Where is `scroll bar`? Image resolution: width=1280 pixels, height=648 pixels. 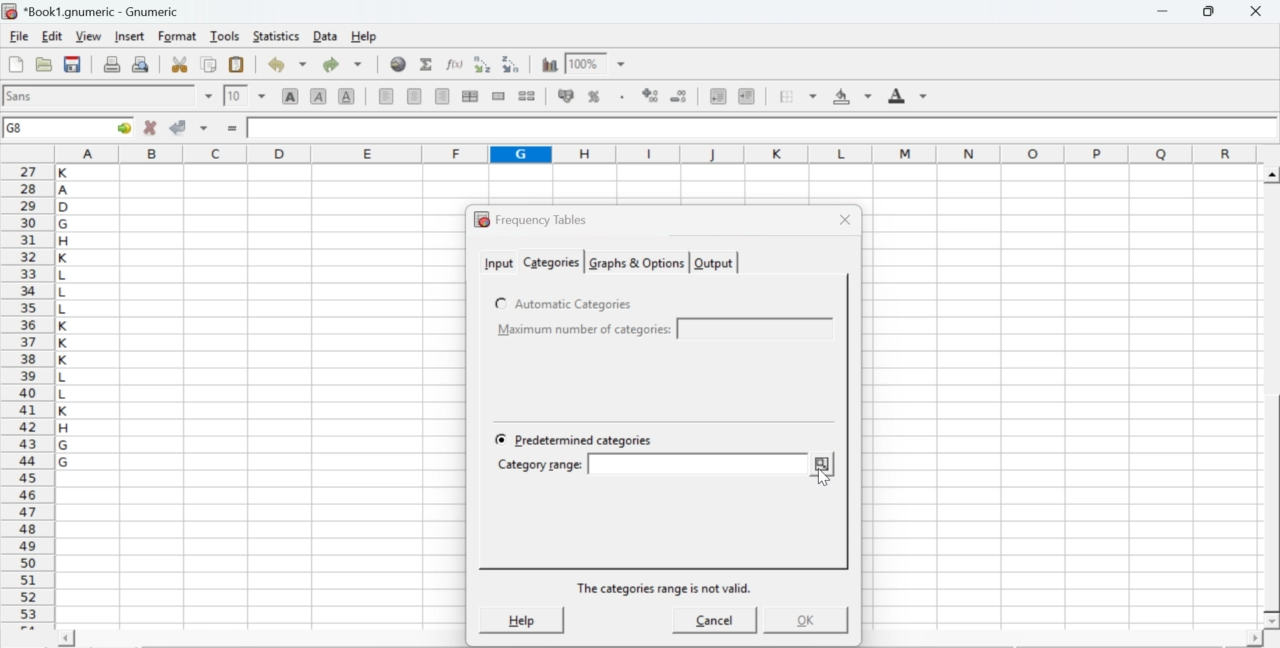 scroll bar is located at coordinates (1272, 398).